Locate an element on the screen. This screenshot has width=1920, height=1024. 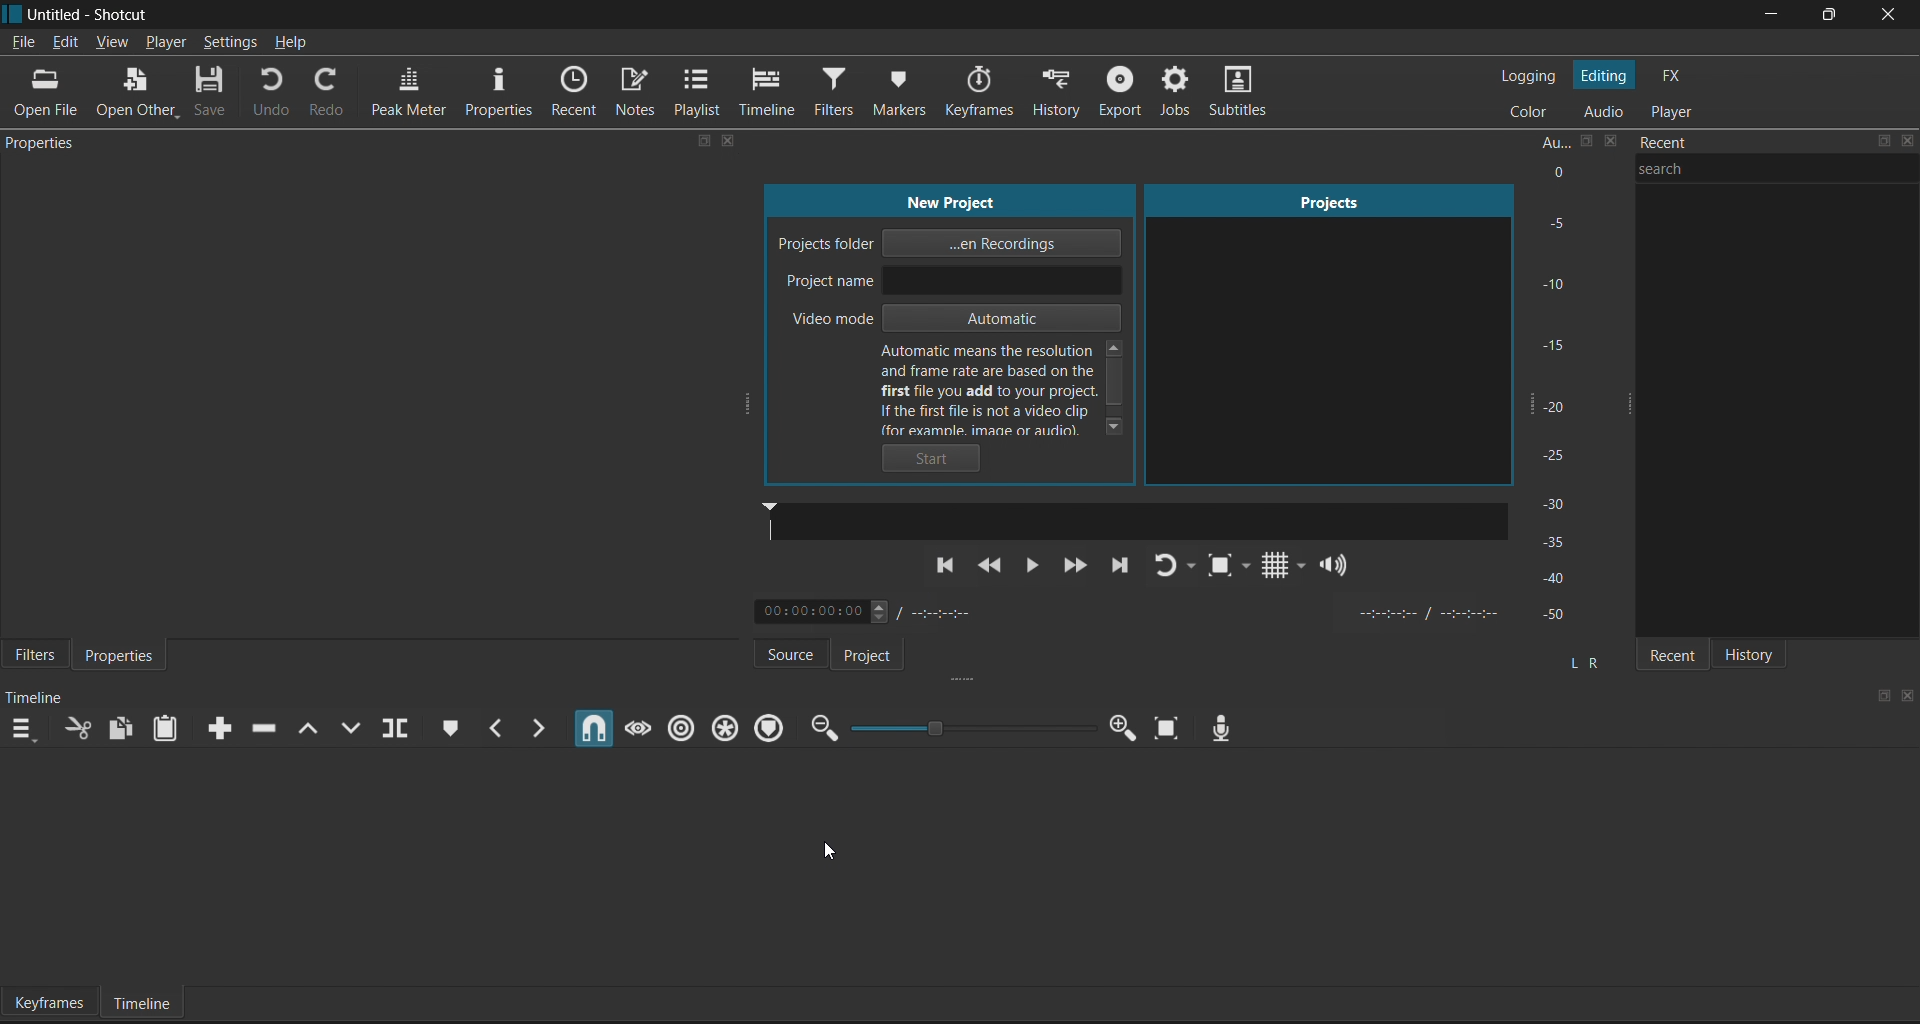
Notes is located at coordinates (637, 95).